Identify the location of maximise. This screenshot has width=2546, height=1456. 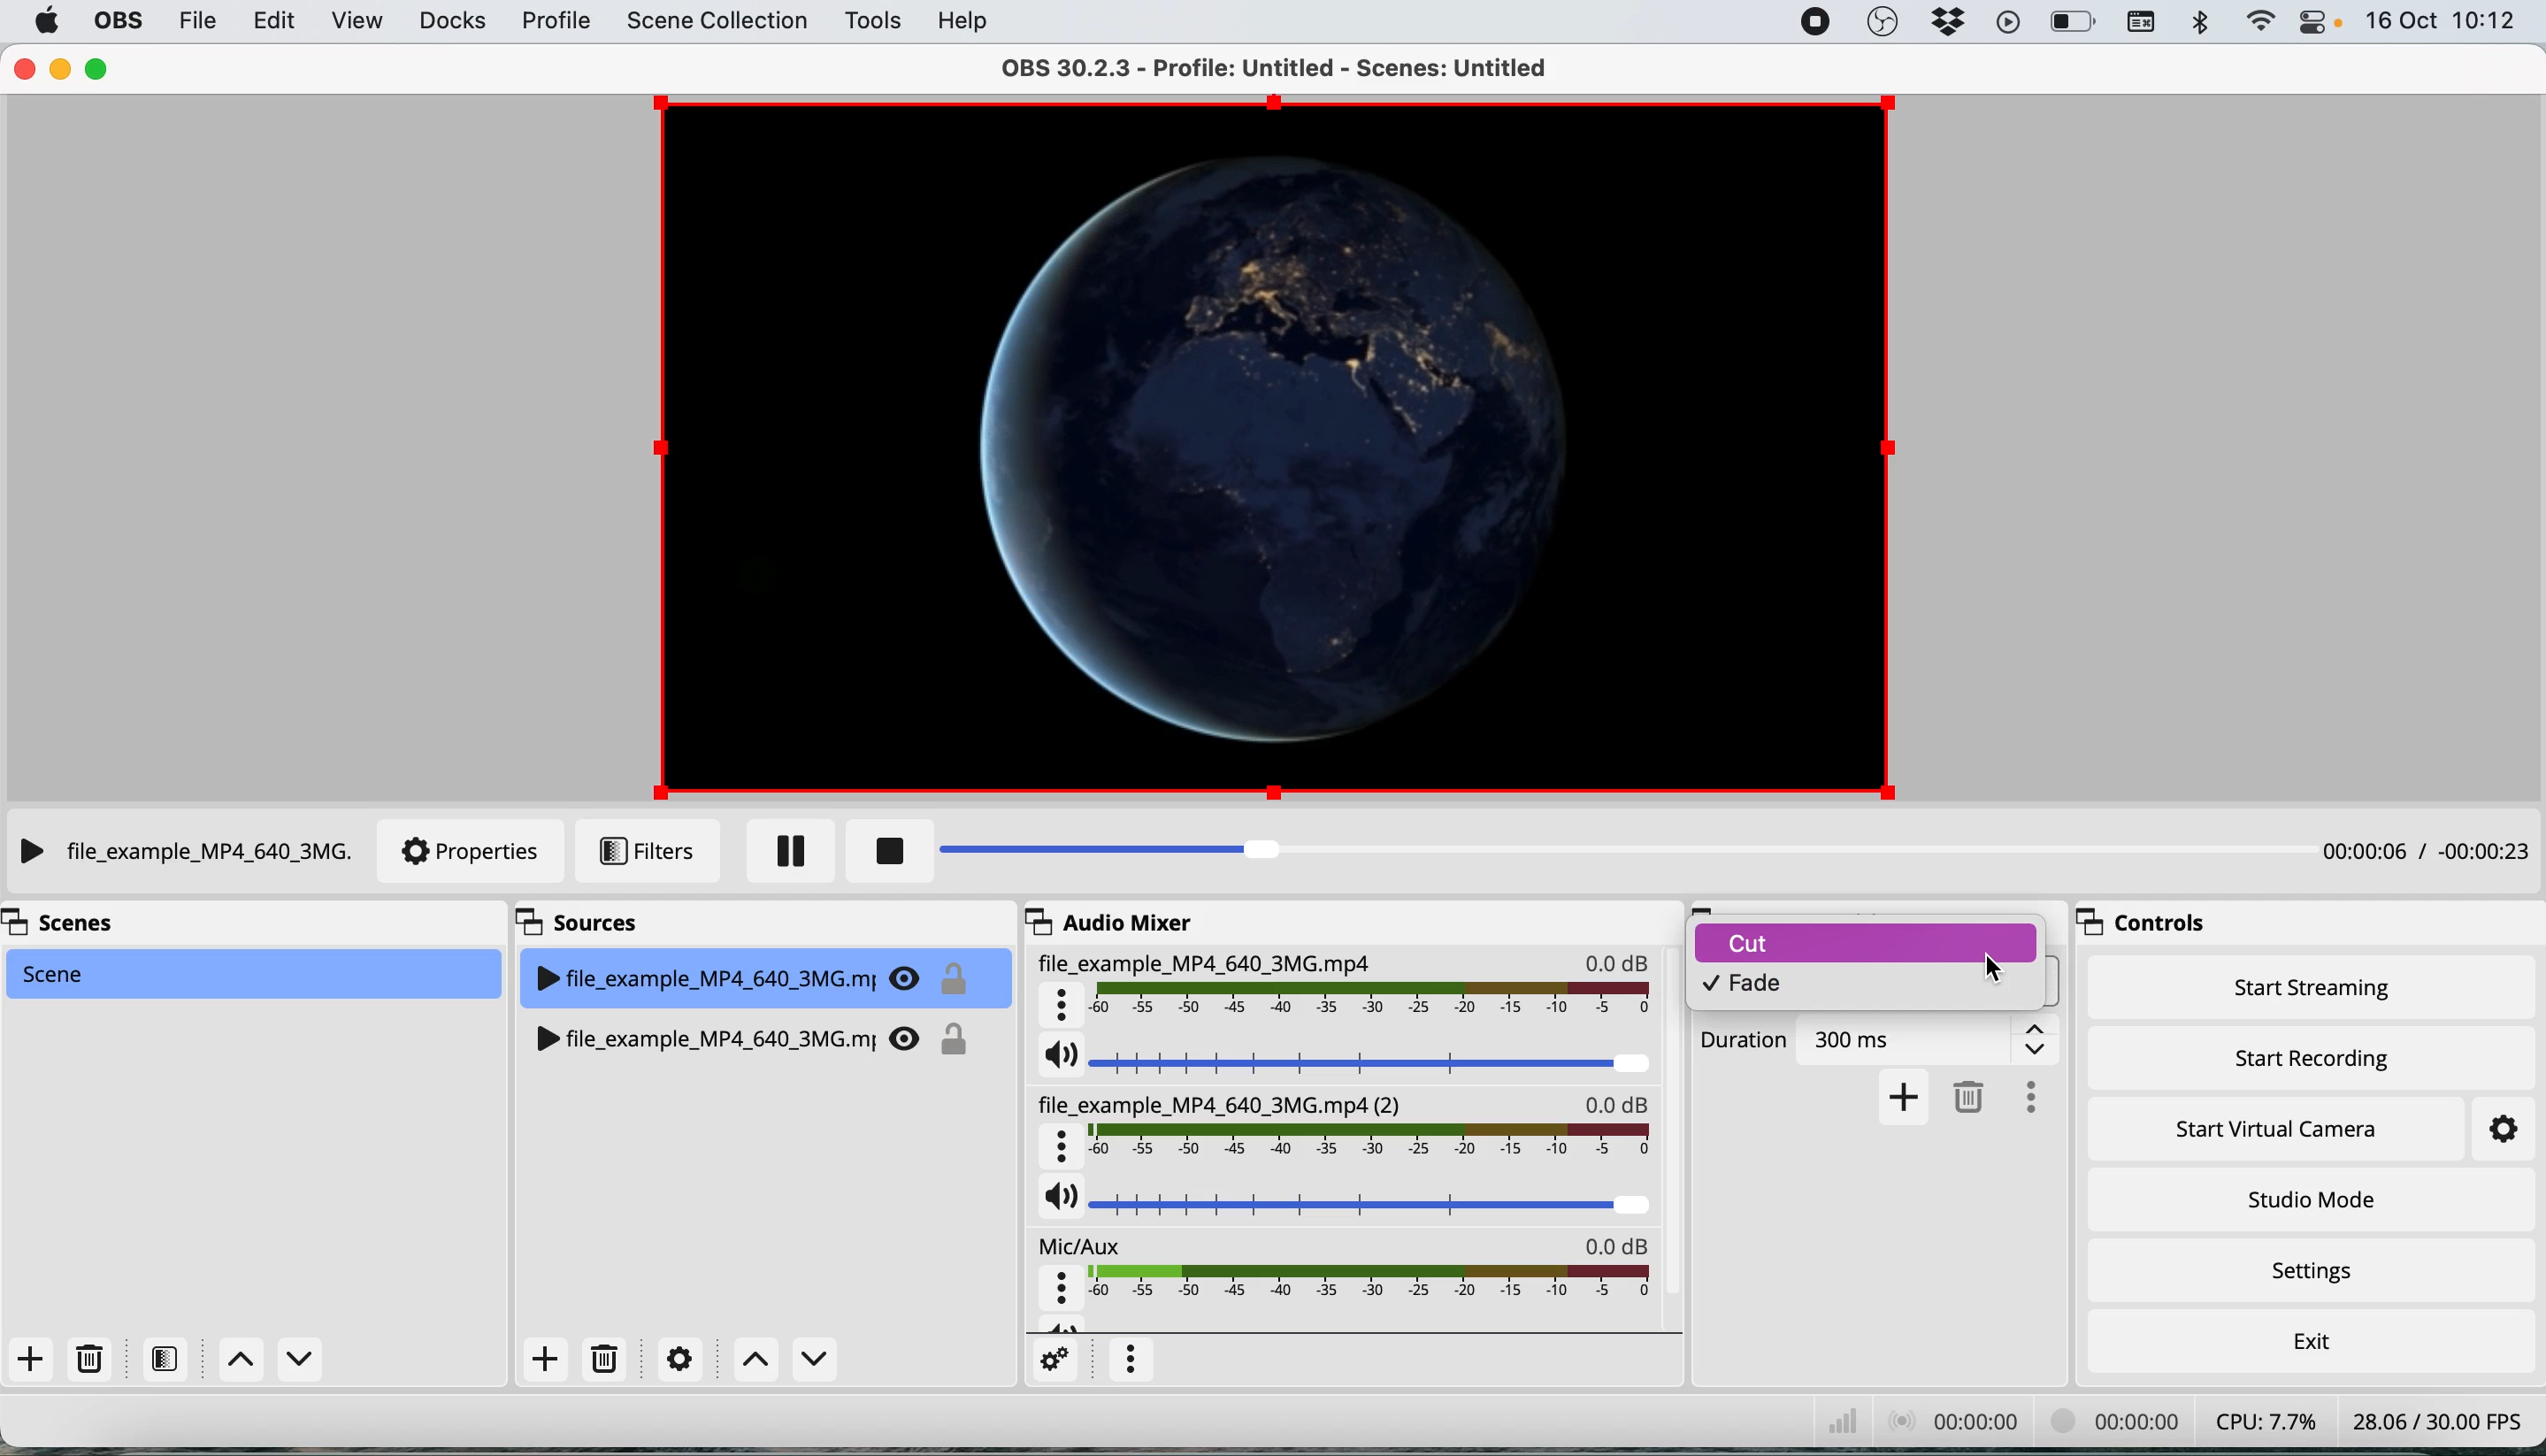
(98, 64).